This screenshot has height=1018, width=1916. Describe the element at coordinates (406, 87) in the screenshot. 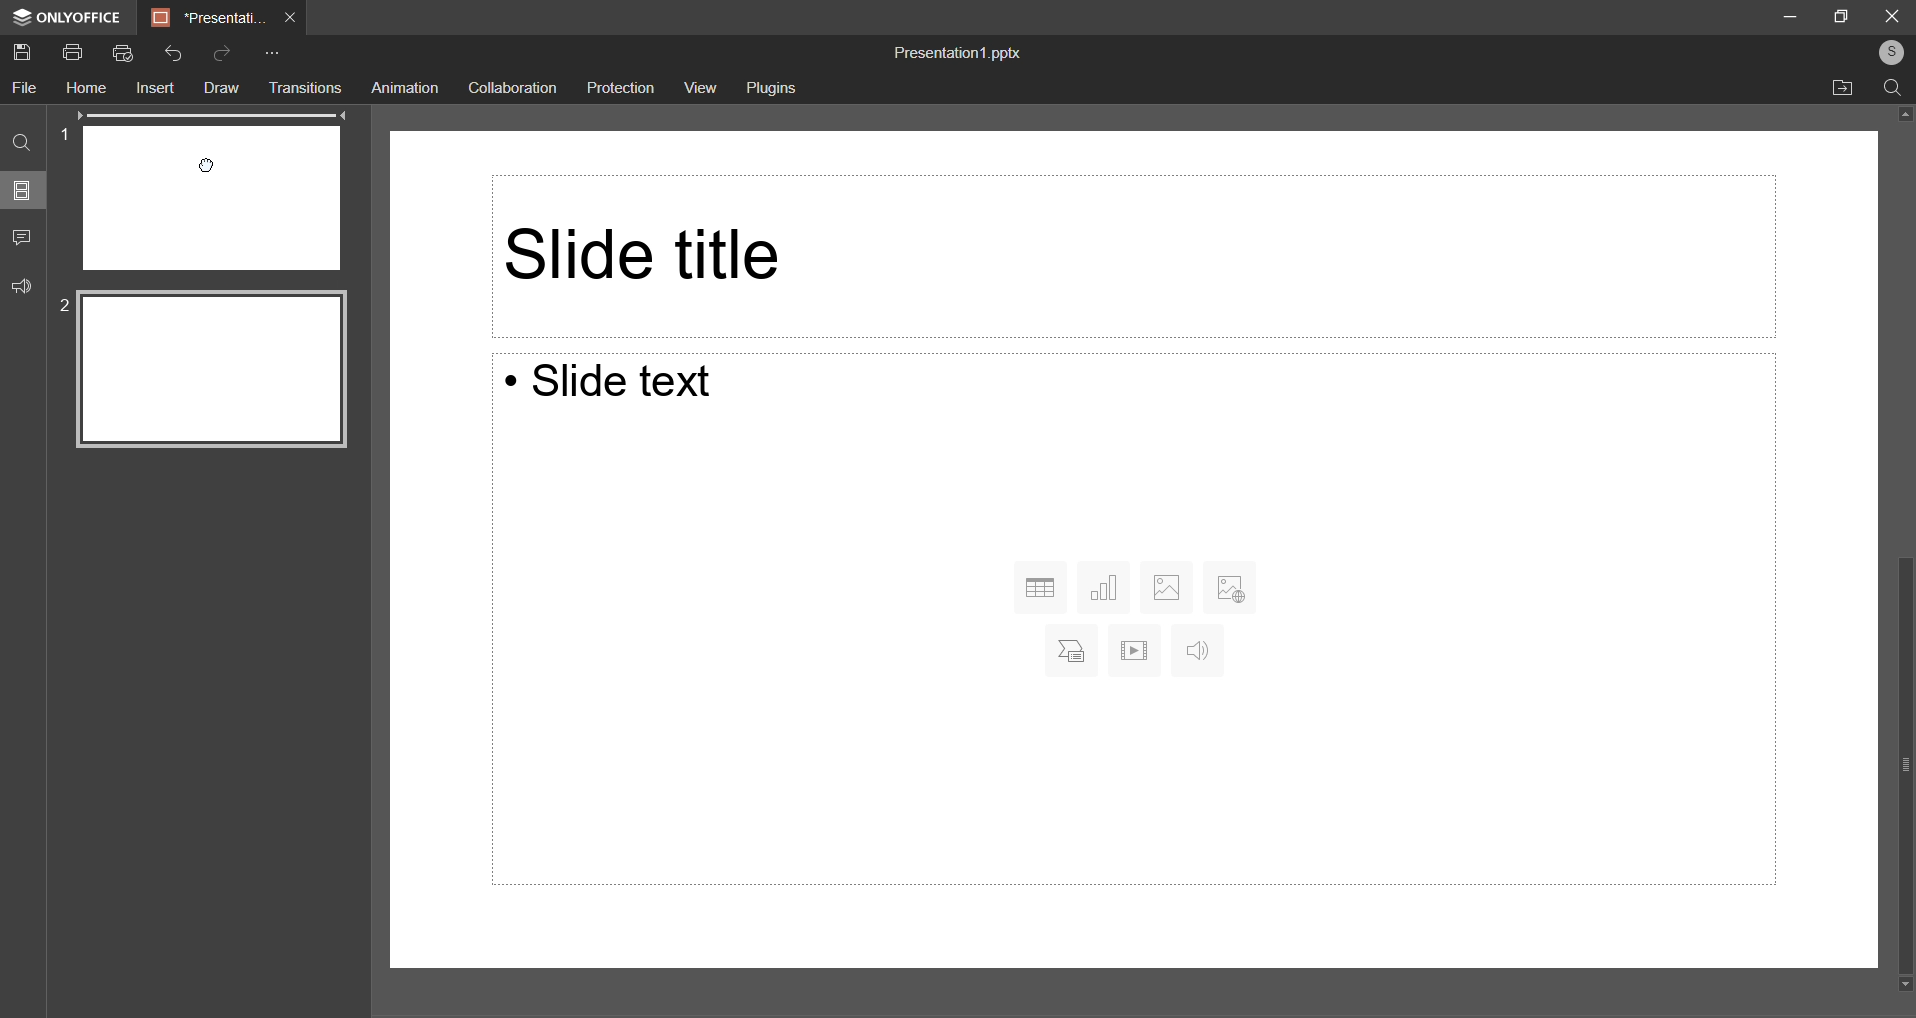

I see `Animation` at that location.